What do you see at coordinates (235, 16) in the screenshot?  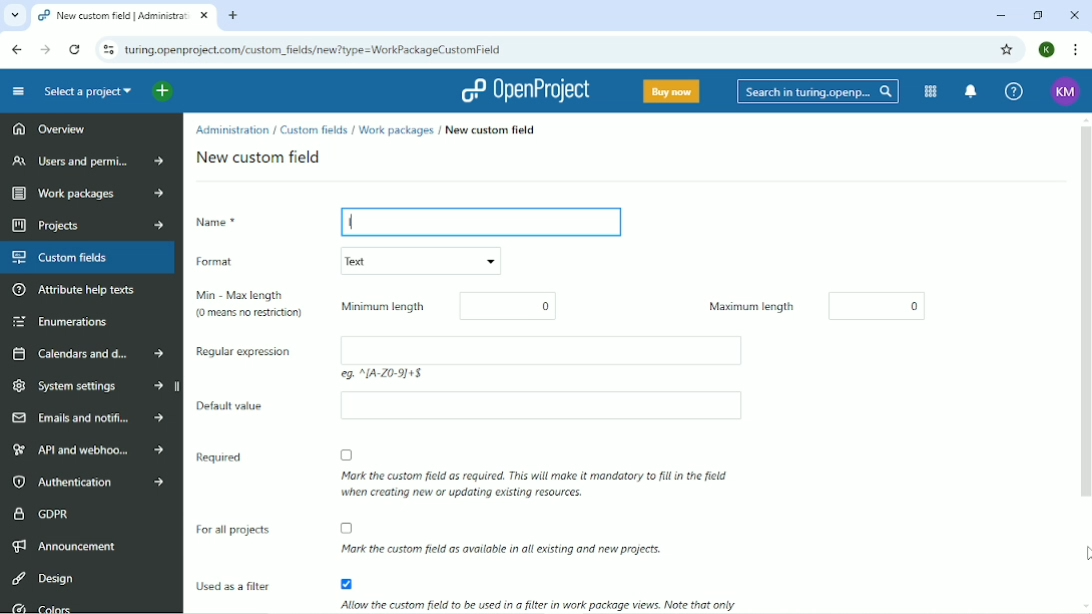 I see `New tab` at bounding box center [235, 16].